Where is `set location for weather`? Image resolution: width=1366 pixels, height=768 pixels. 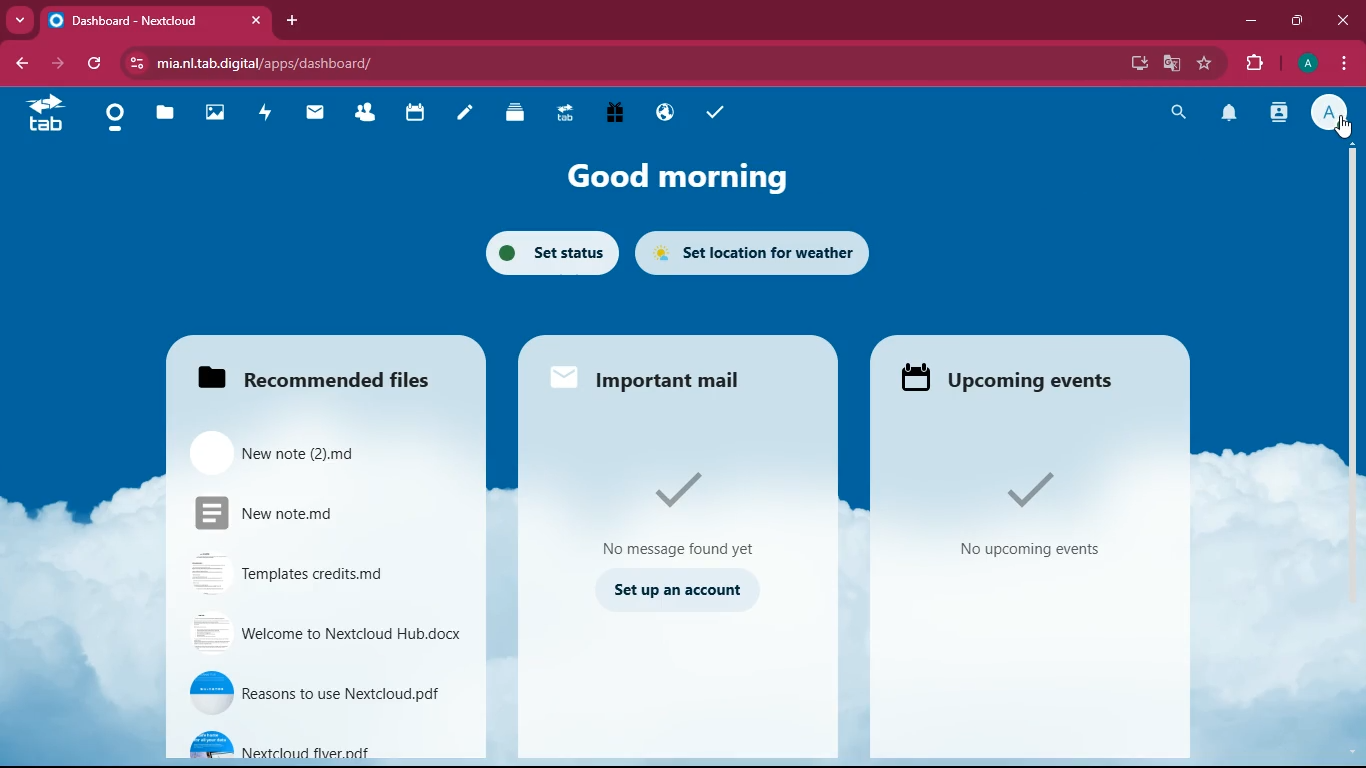
set location for weather is located at coordinates (752, 252).